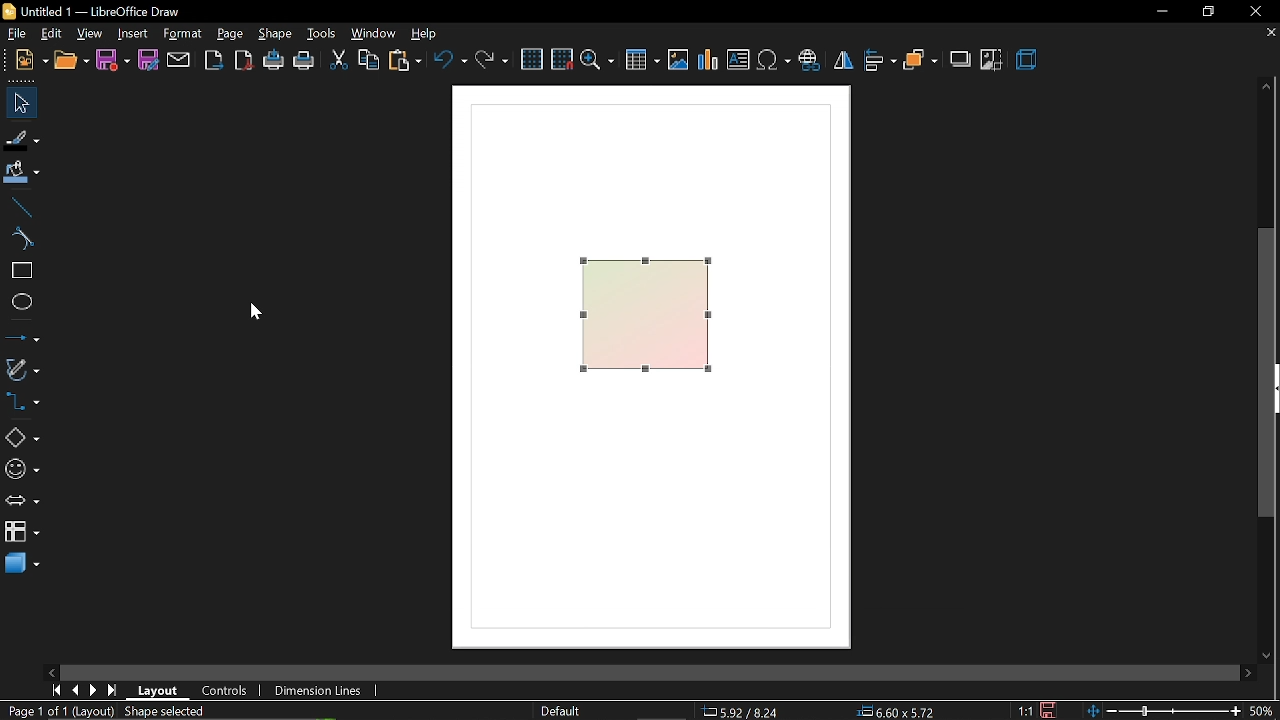  I want to click on curves and polygons, so click(22, 370).